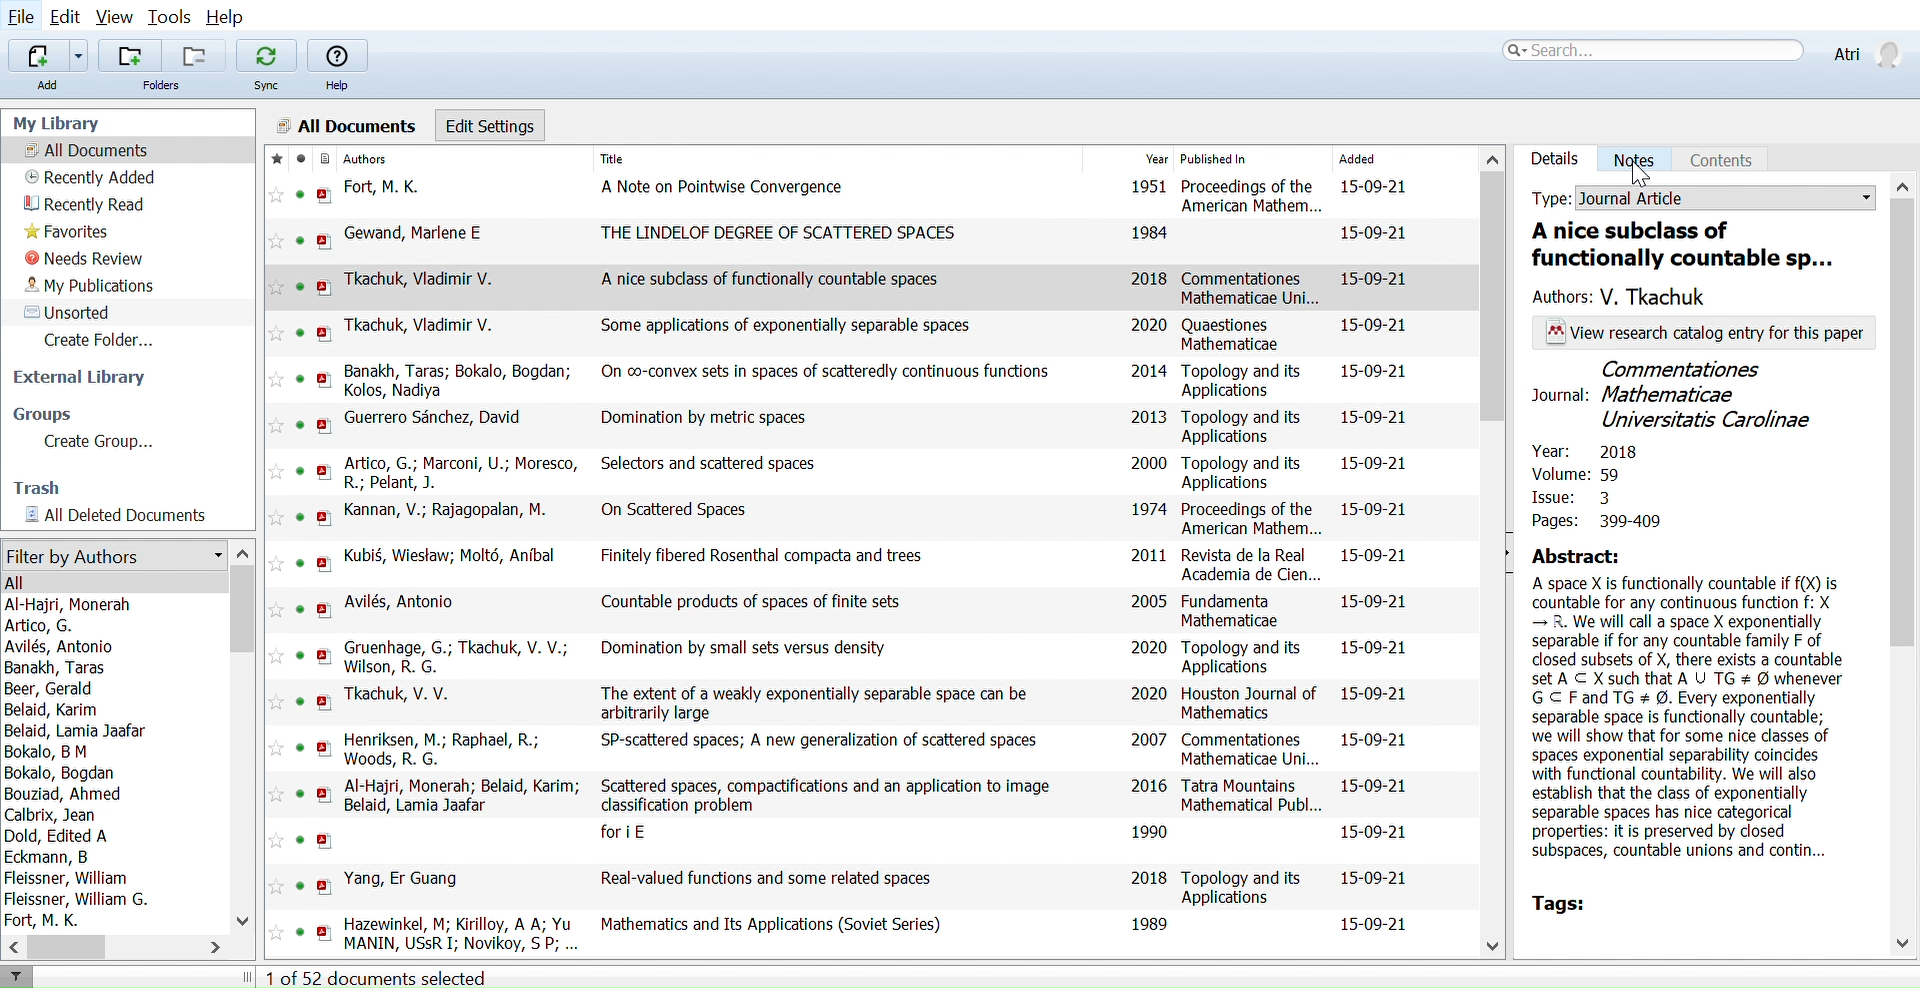 The height and width of the screenshot is (988, 1920). Describe the element at coordinates (339, 86) in the screenshot. I see `Help` at that location.